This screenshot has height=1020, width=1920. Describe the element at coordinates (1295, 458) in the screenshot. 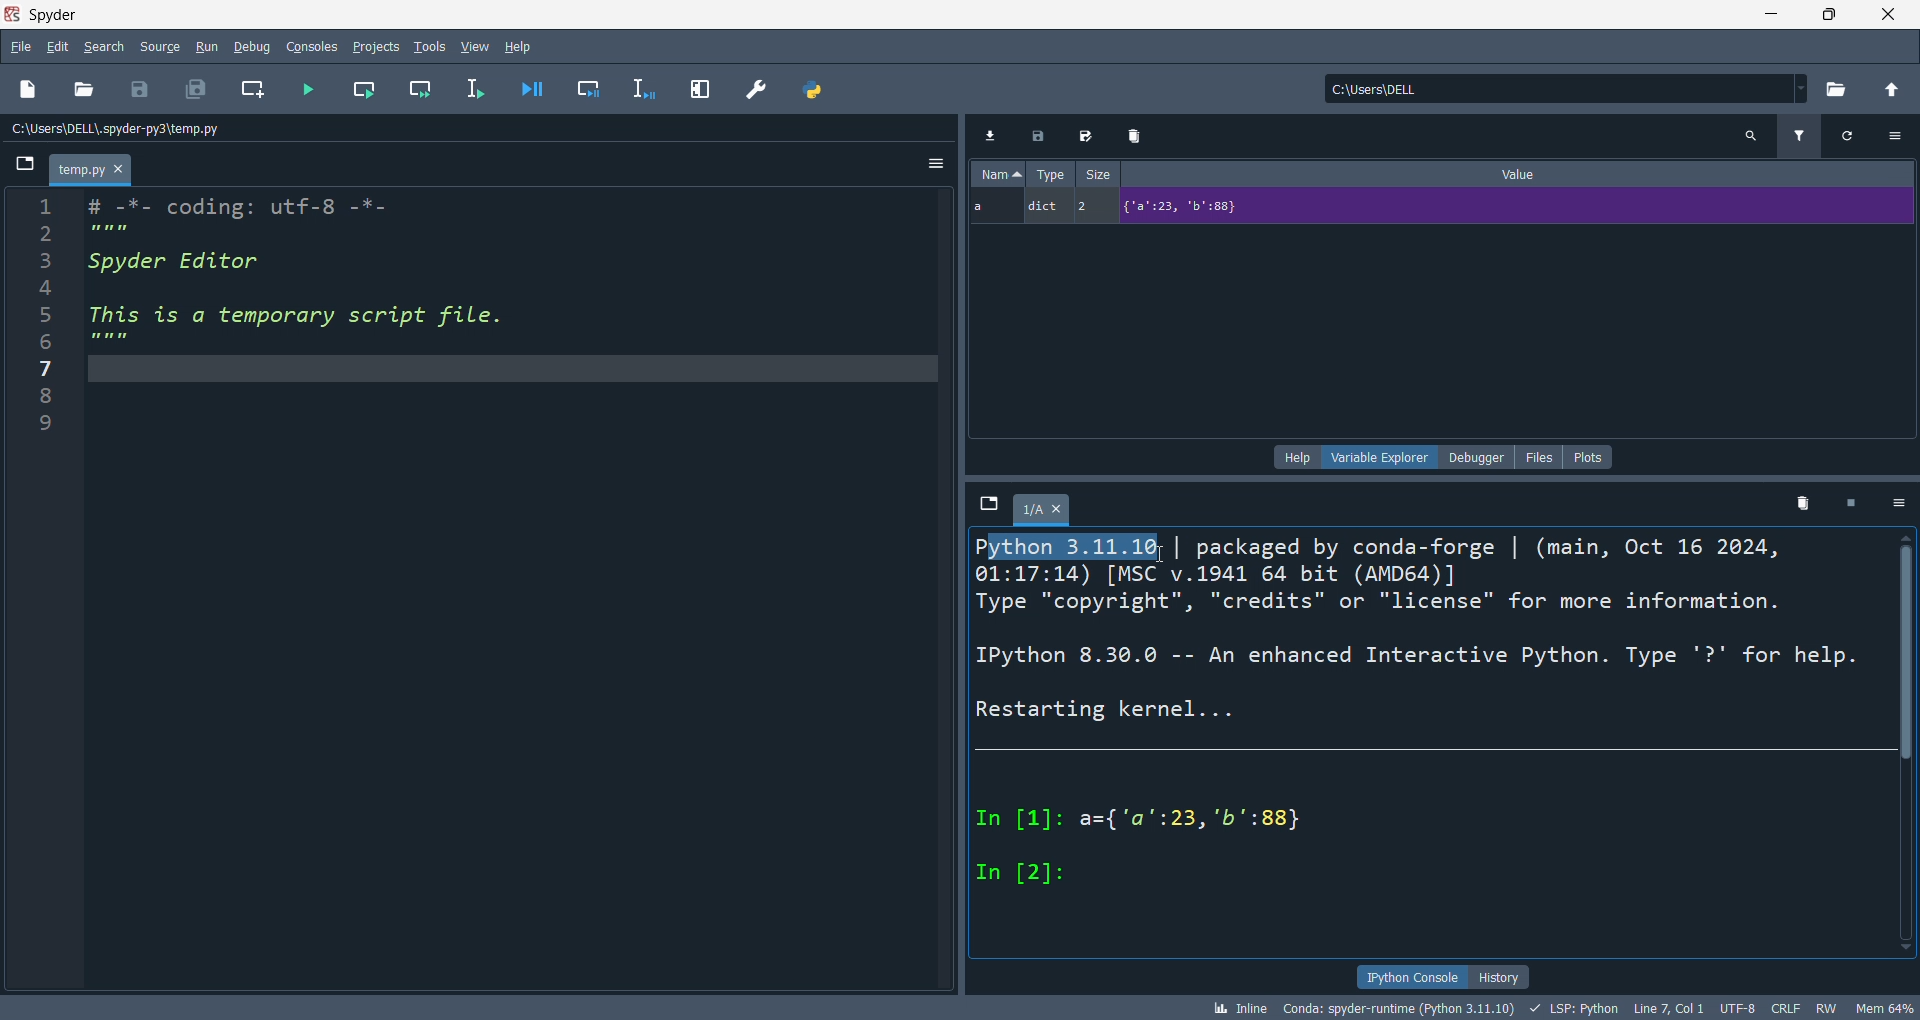

I see `help` at that location.